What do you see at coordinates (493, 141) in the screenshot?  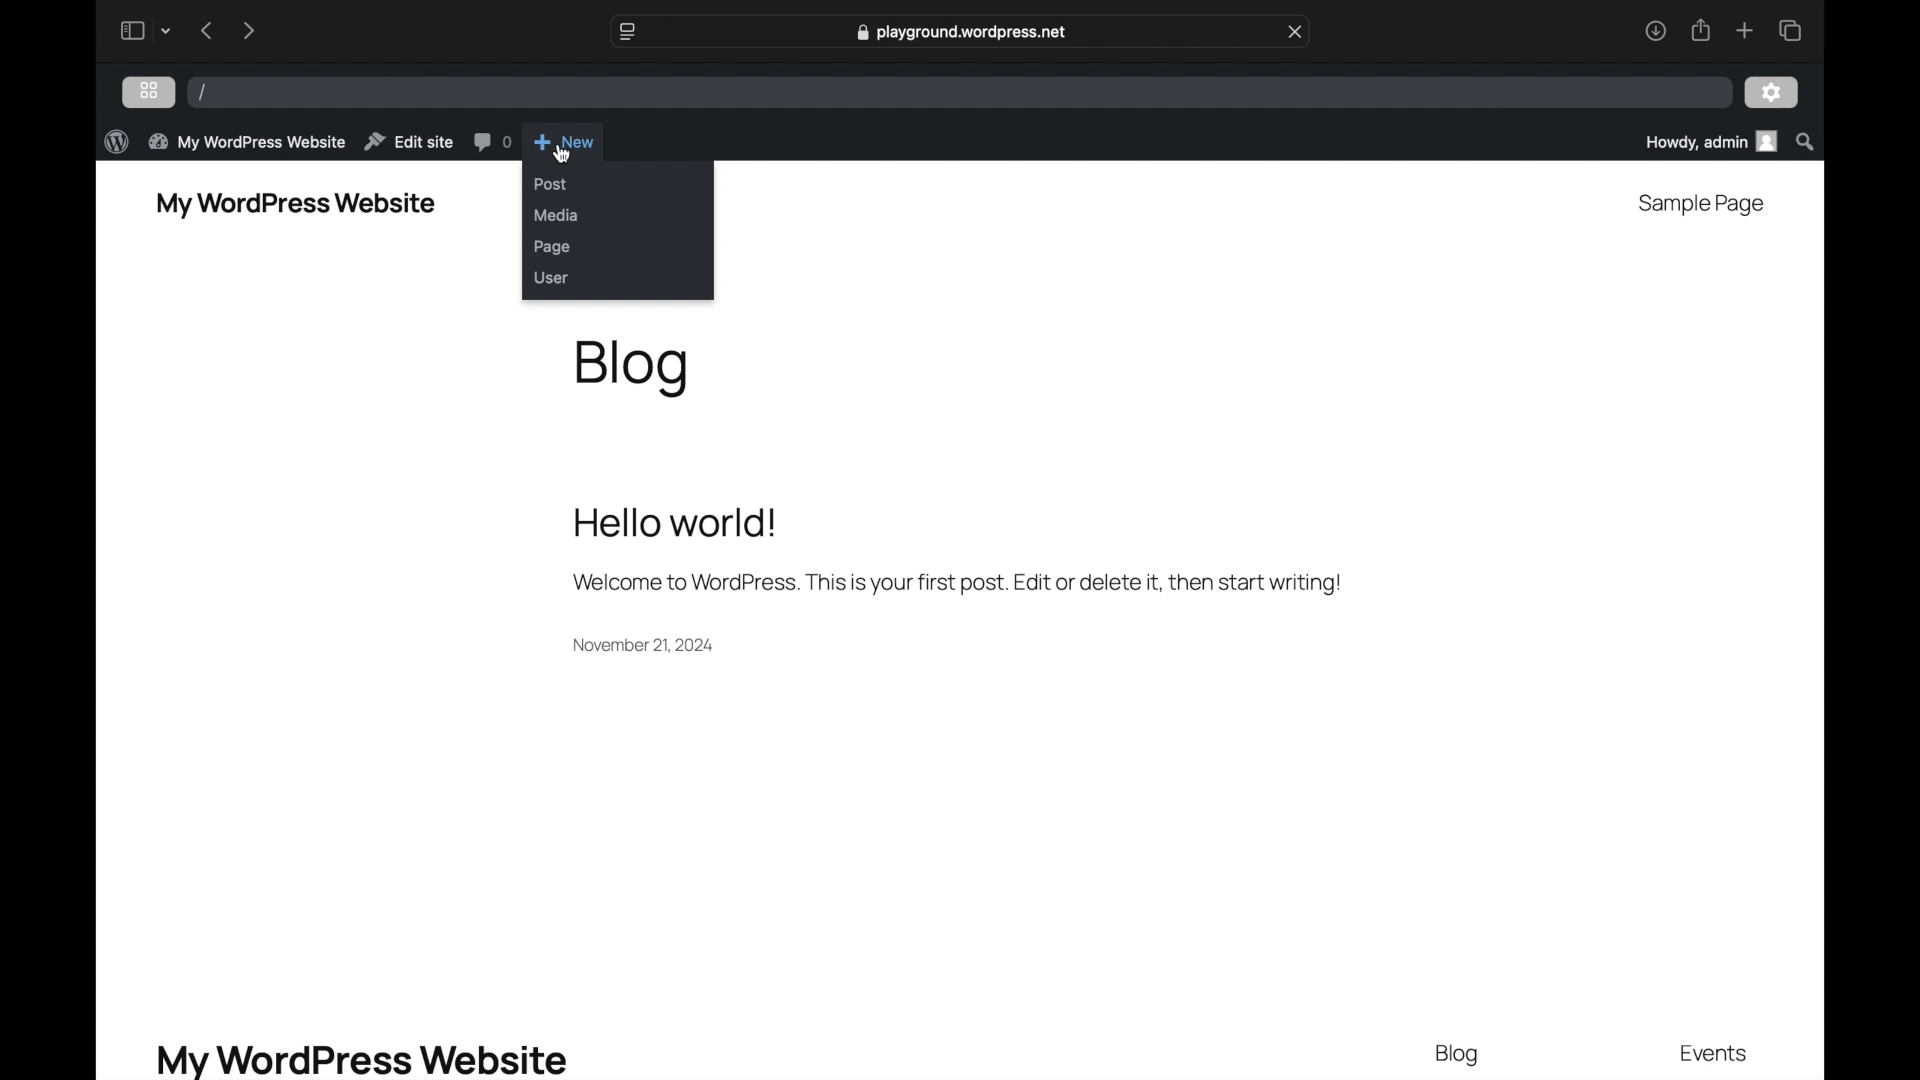 I see `comments` at bounding box center [493, 141].